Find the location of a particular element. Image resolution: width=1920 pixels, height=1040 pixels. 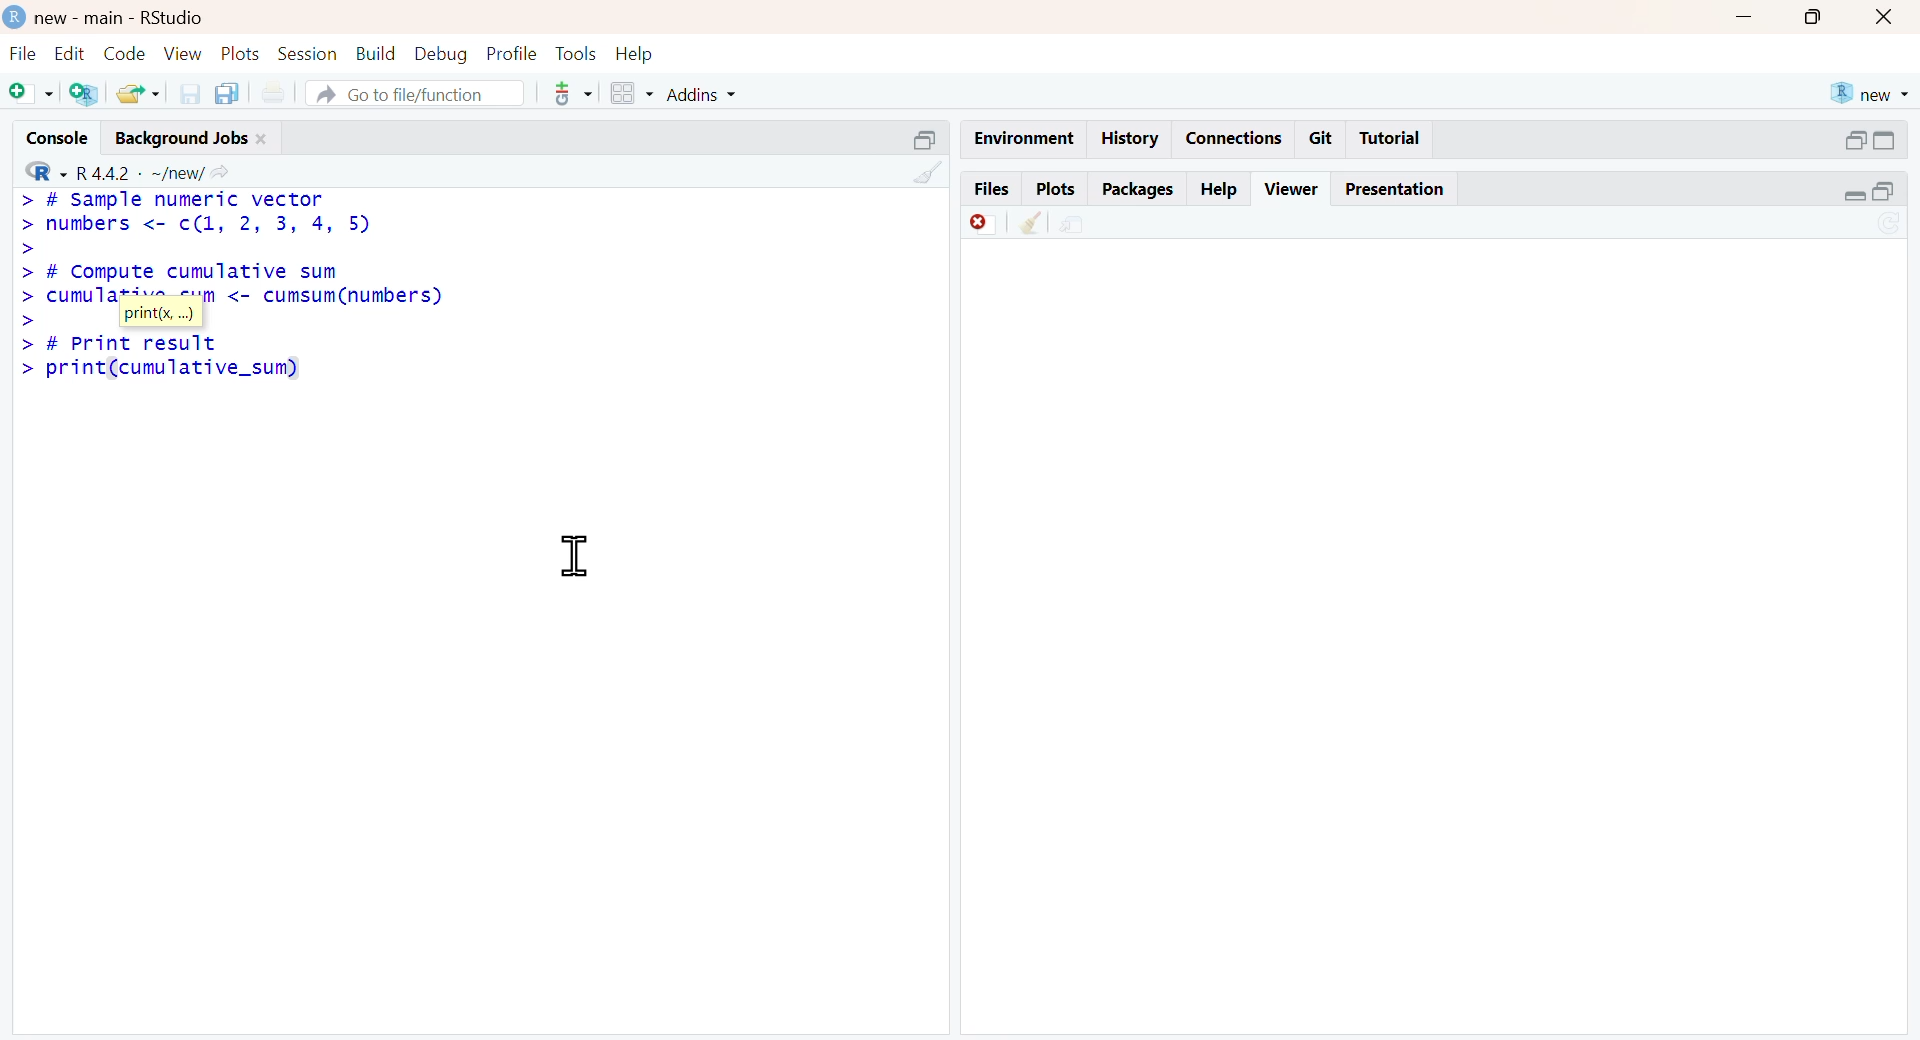

offline is located at coordinates (983, 222).